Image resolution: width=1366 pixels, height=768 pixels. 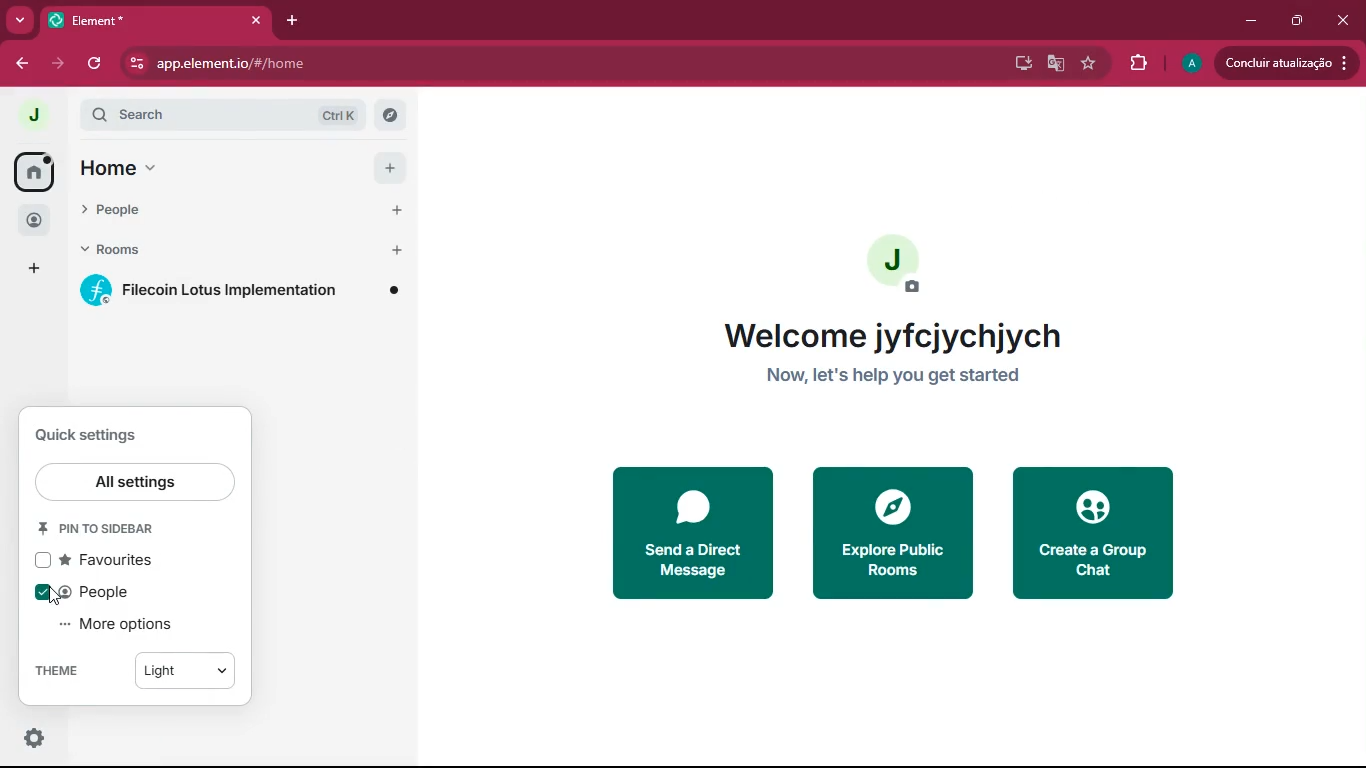 What do you see at coordinates (60, 670) in the screenshot?
I see `theme` at bounding box center [60, 670].